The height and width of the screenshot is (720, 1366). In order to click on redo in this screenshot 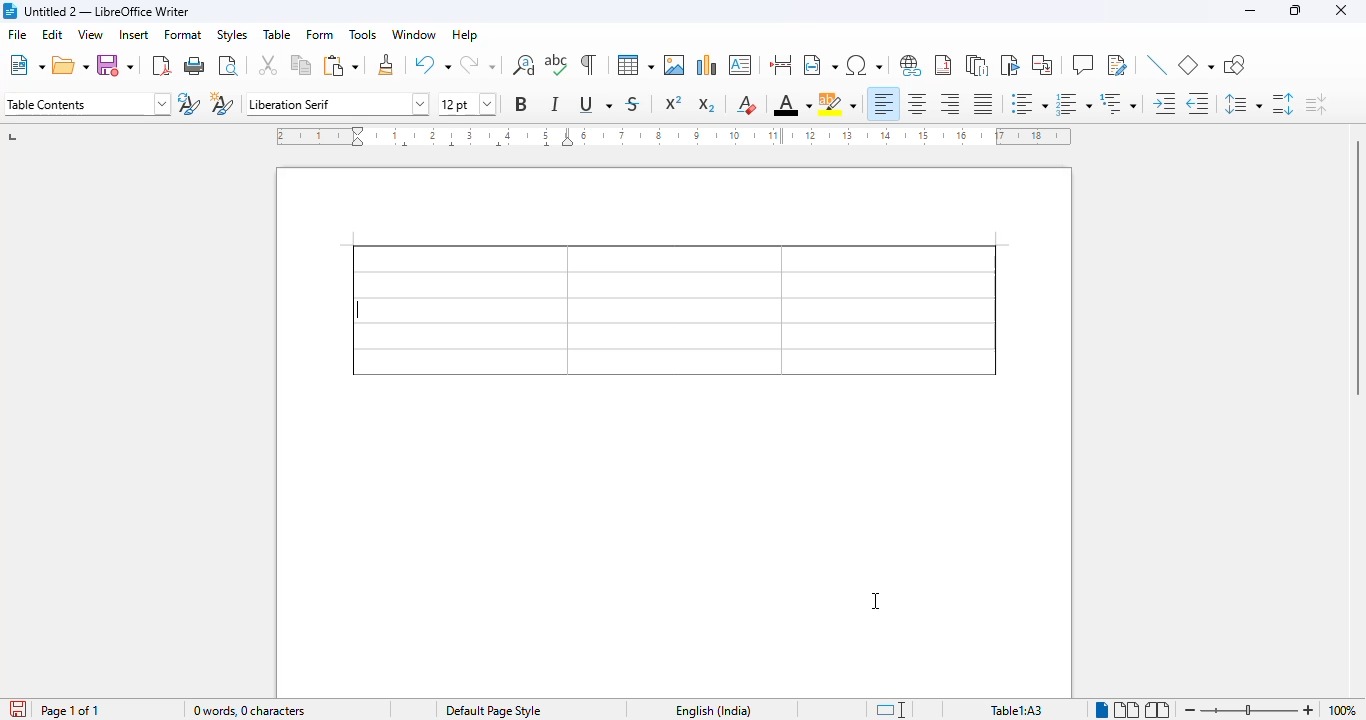, I will do `click(477, 64)`.